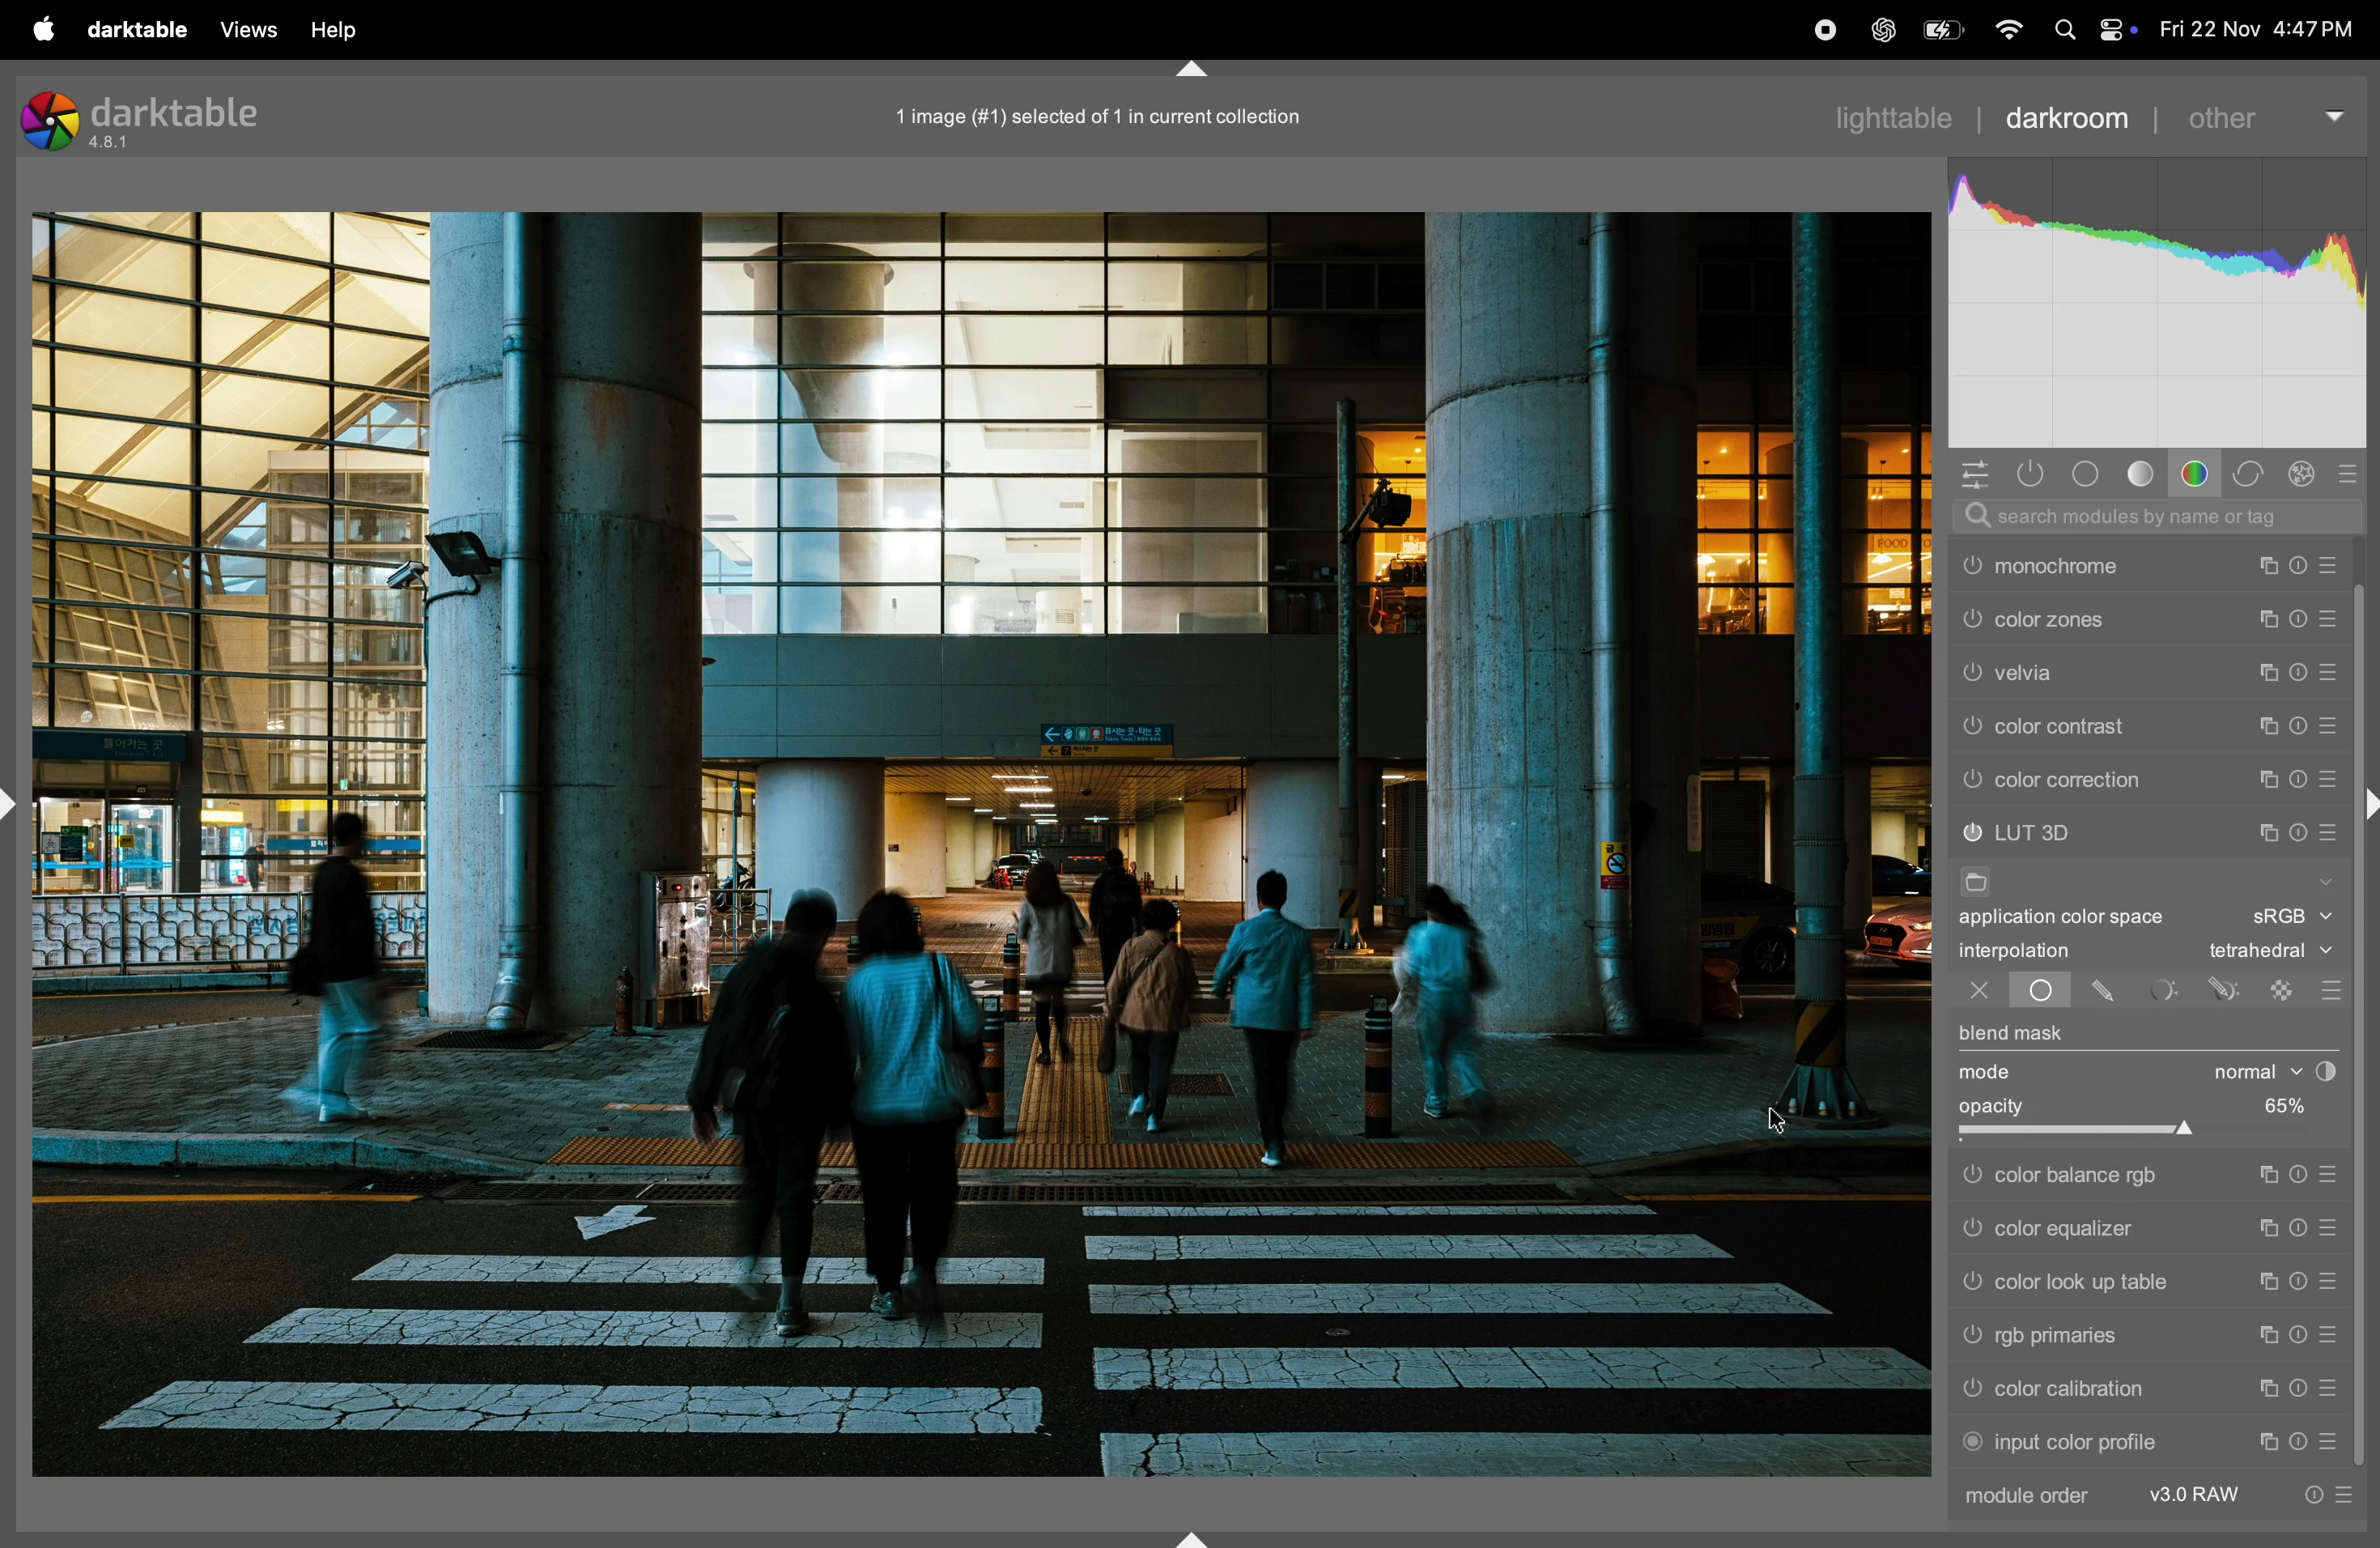 This screenshot has height=1548, width=2380. I want to click on reset, so click(2300, 720).